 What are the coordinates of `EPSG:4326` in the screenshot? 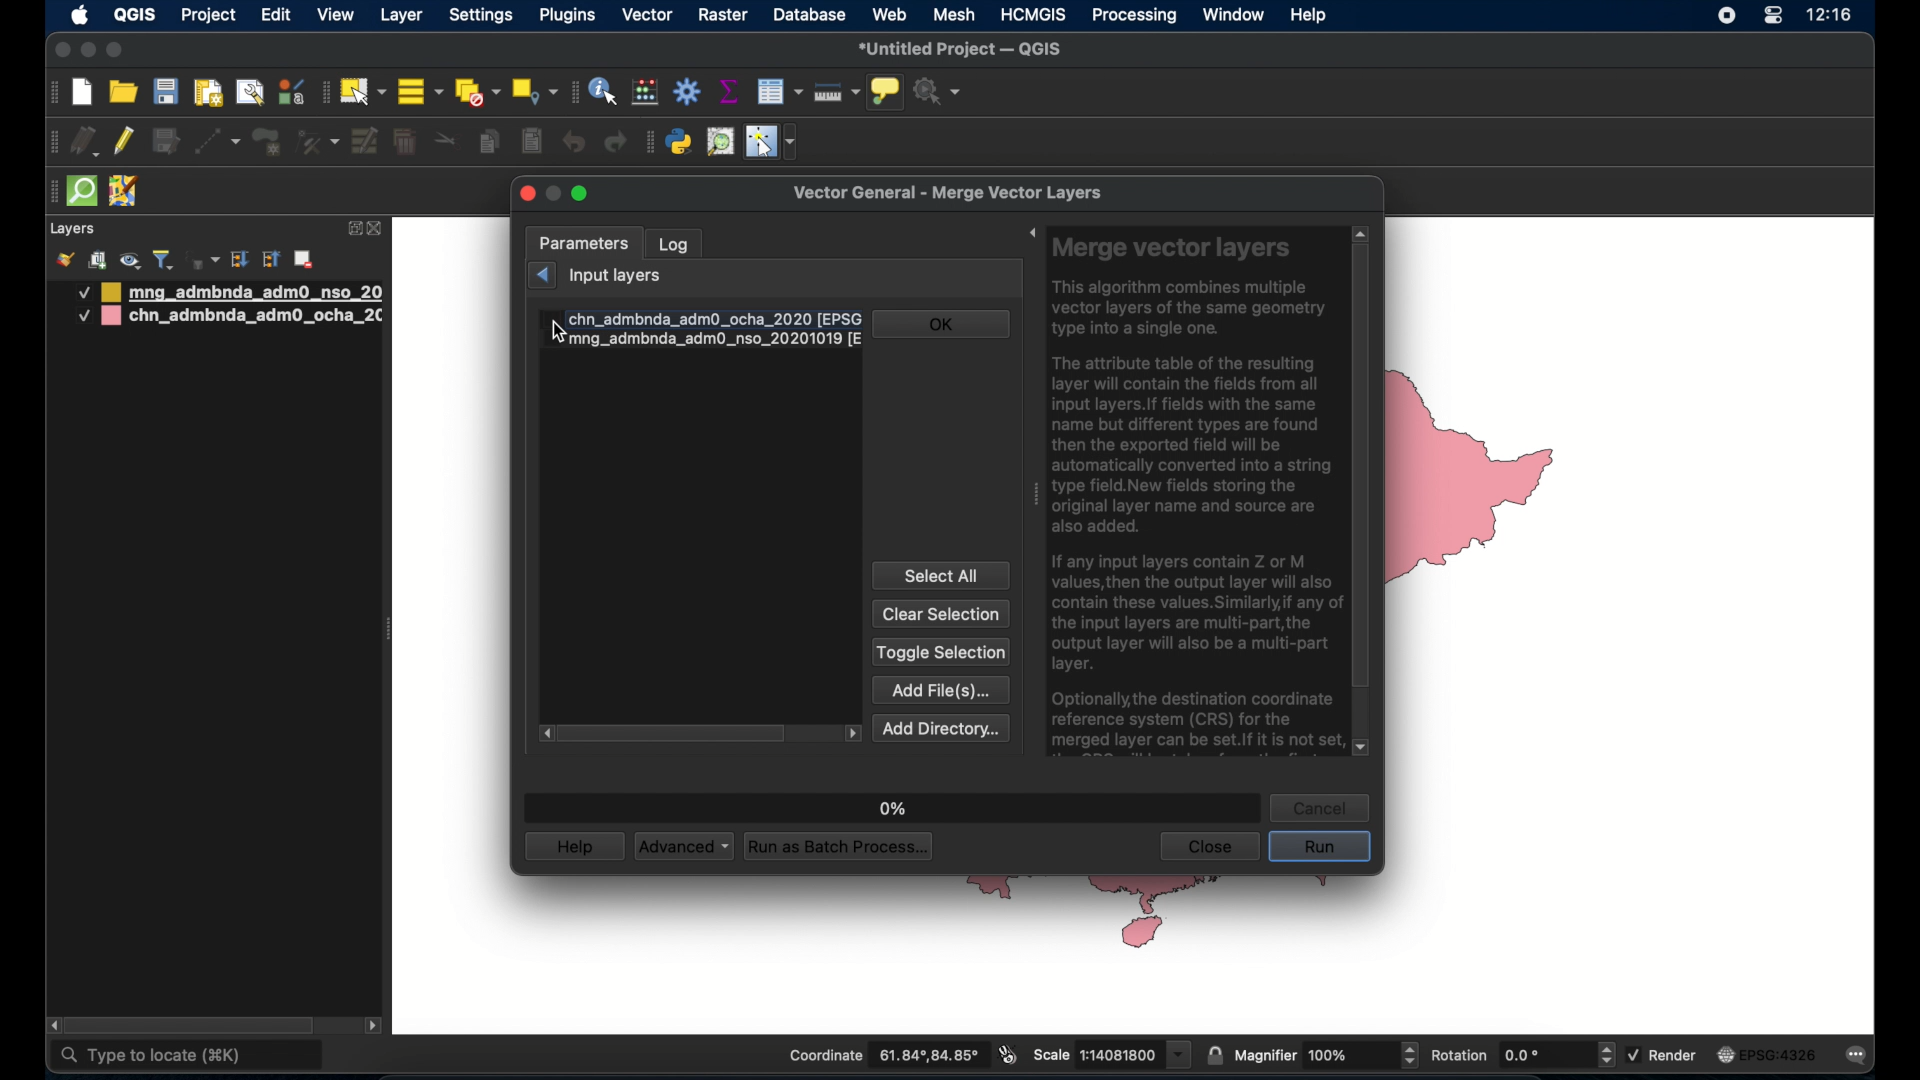 It's located at (1767, 1056).